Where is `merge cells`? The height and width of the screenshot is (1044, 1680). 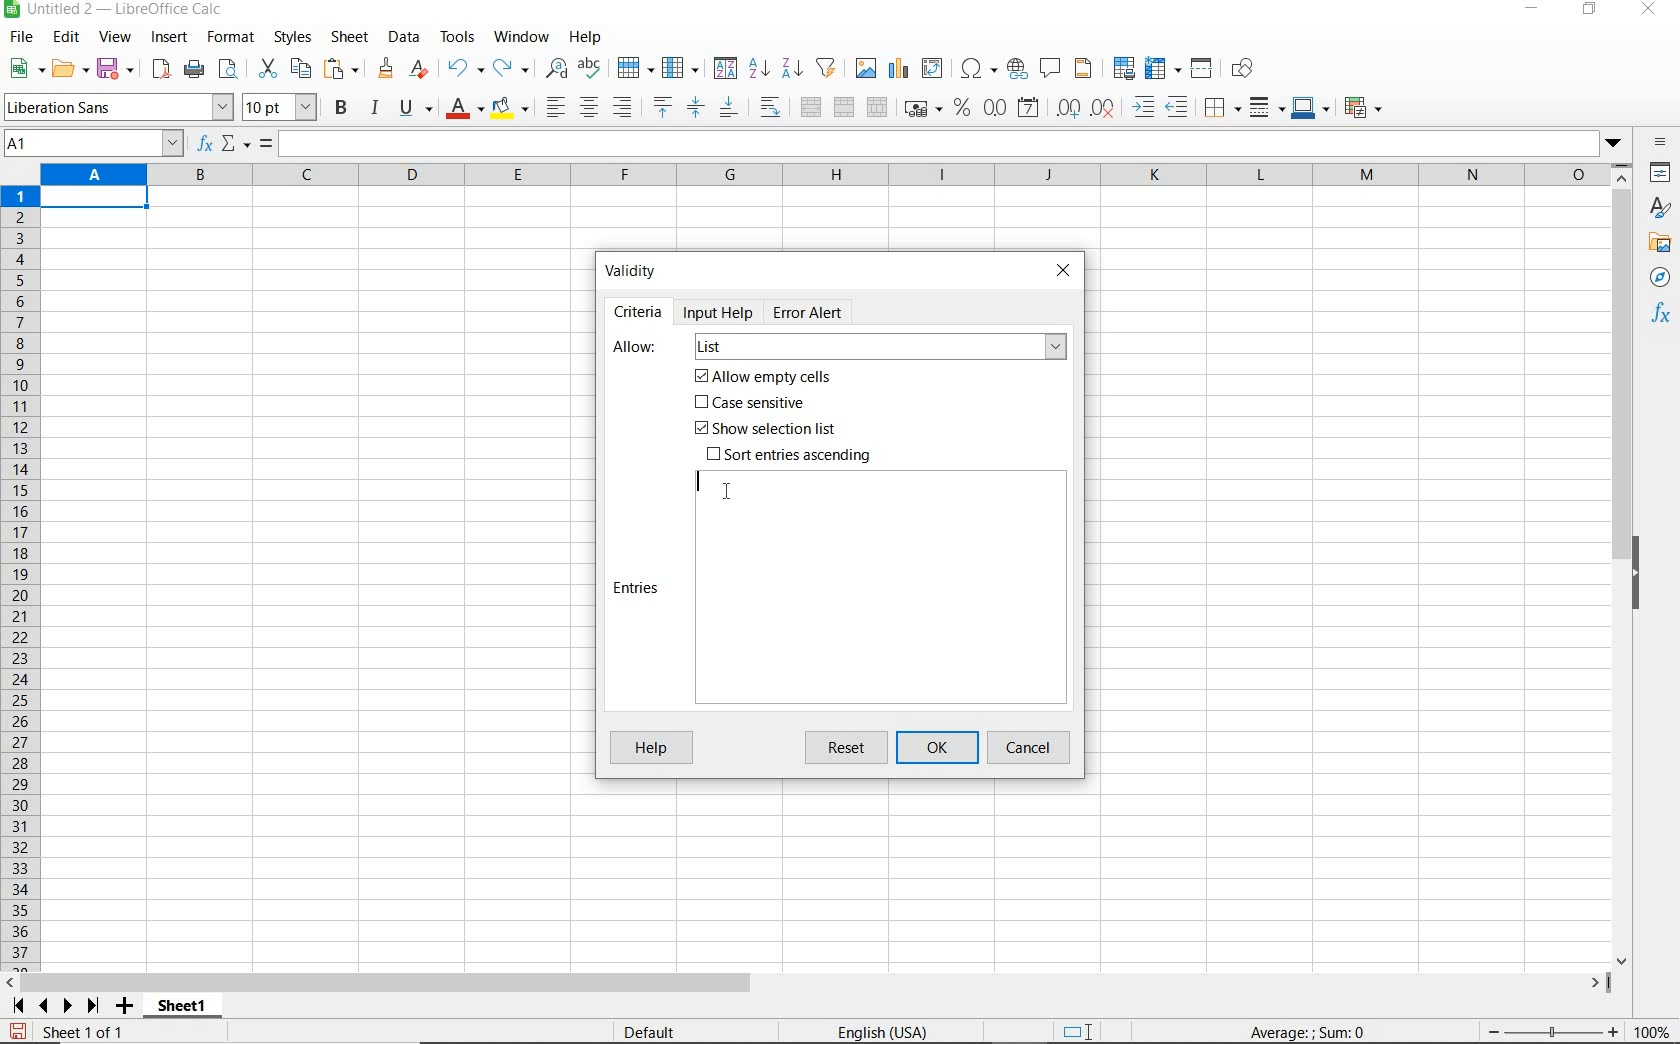 merge cells is located at coordinates (845, 105).